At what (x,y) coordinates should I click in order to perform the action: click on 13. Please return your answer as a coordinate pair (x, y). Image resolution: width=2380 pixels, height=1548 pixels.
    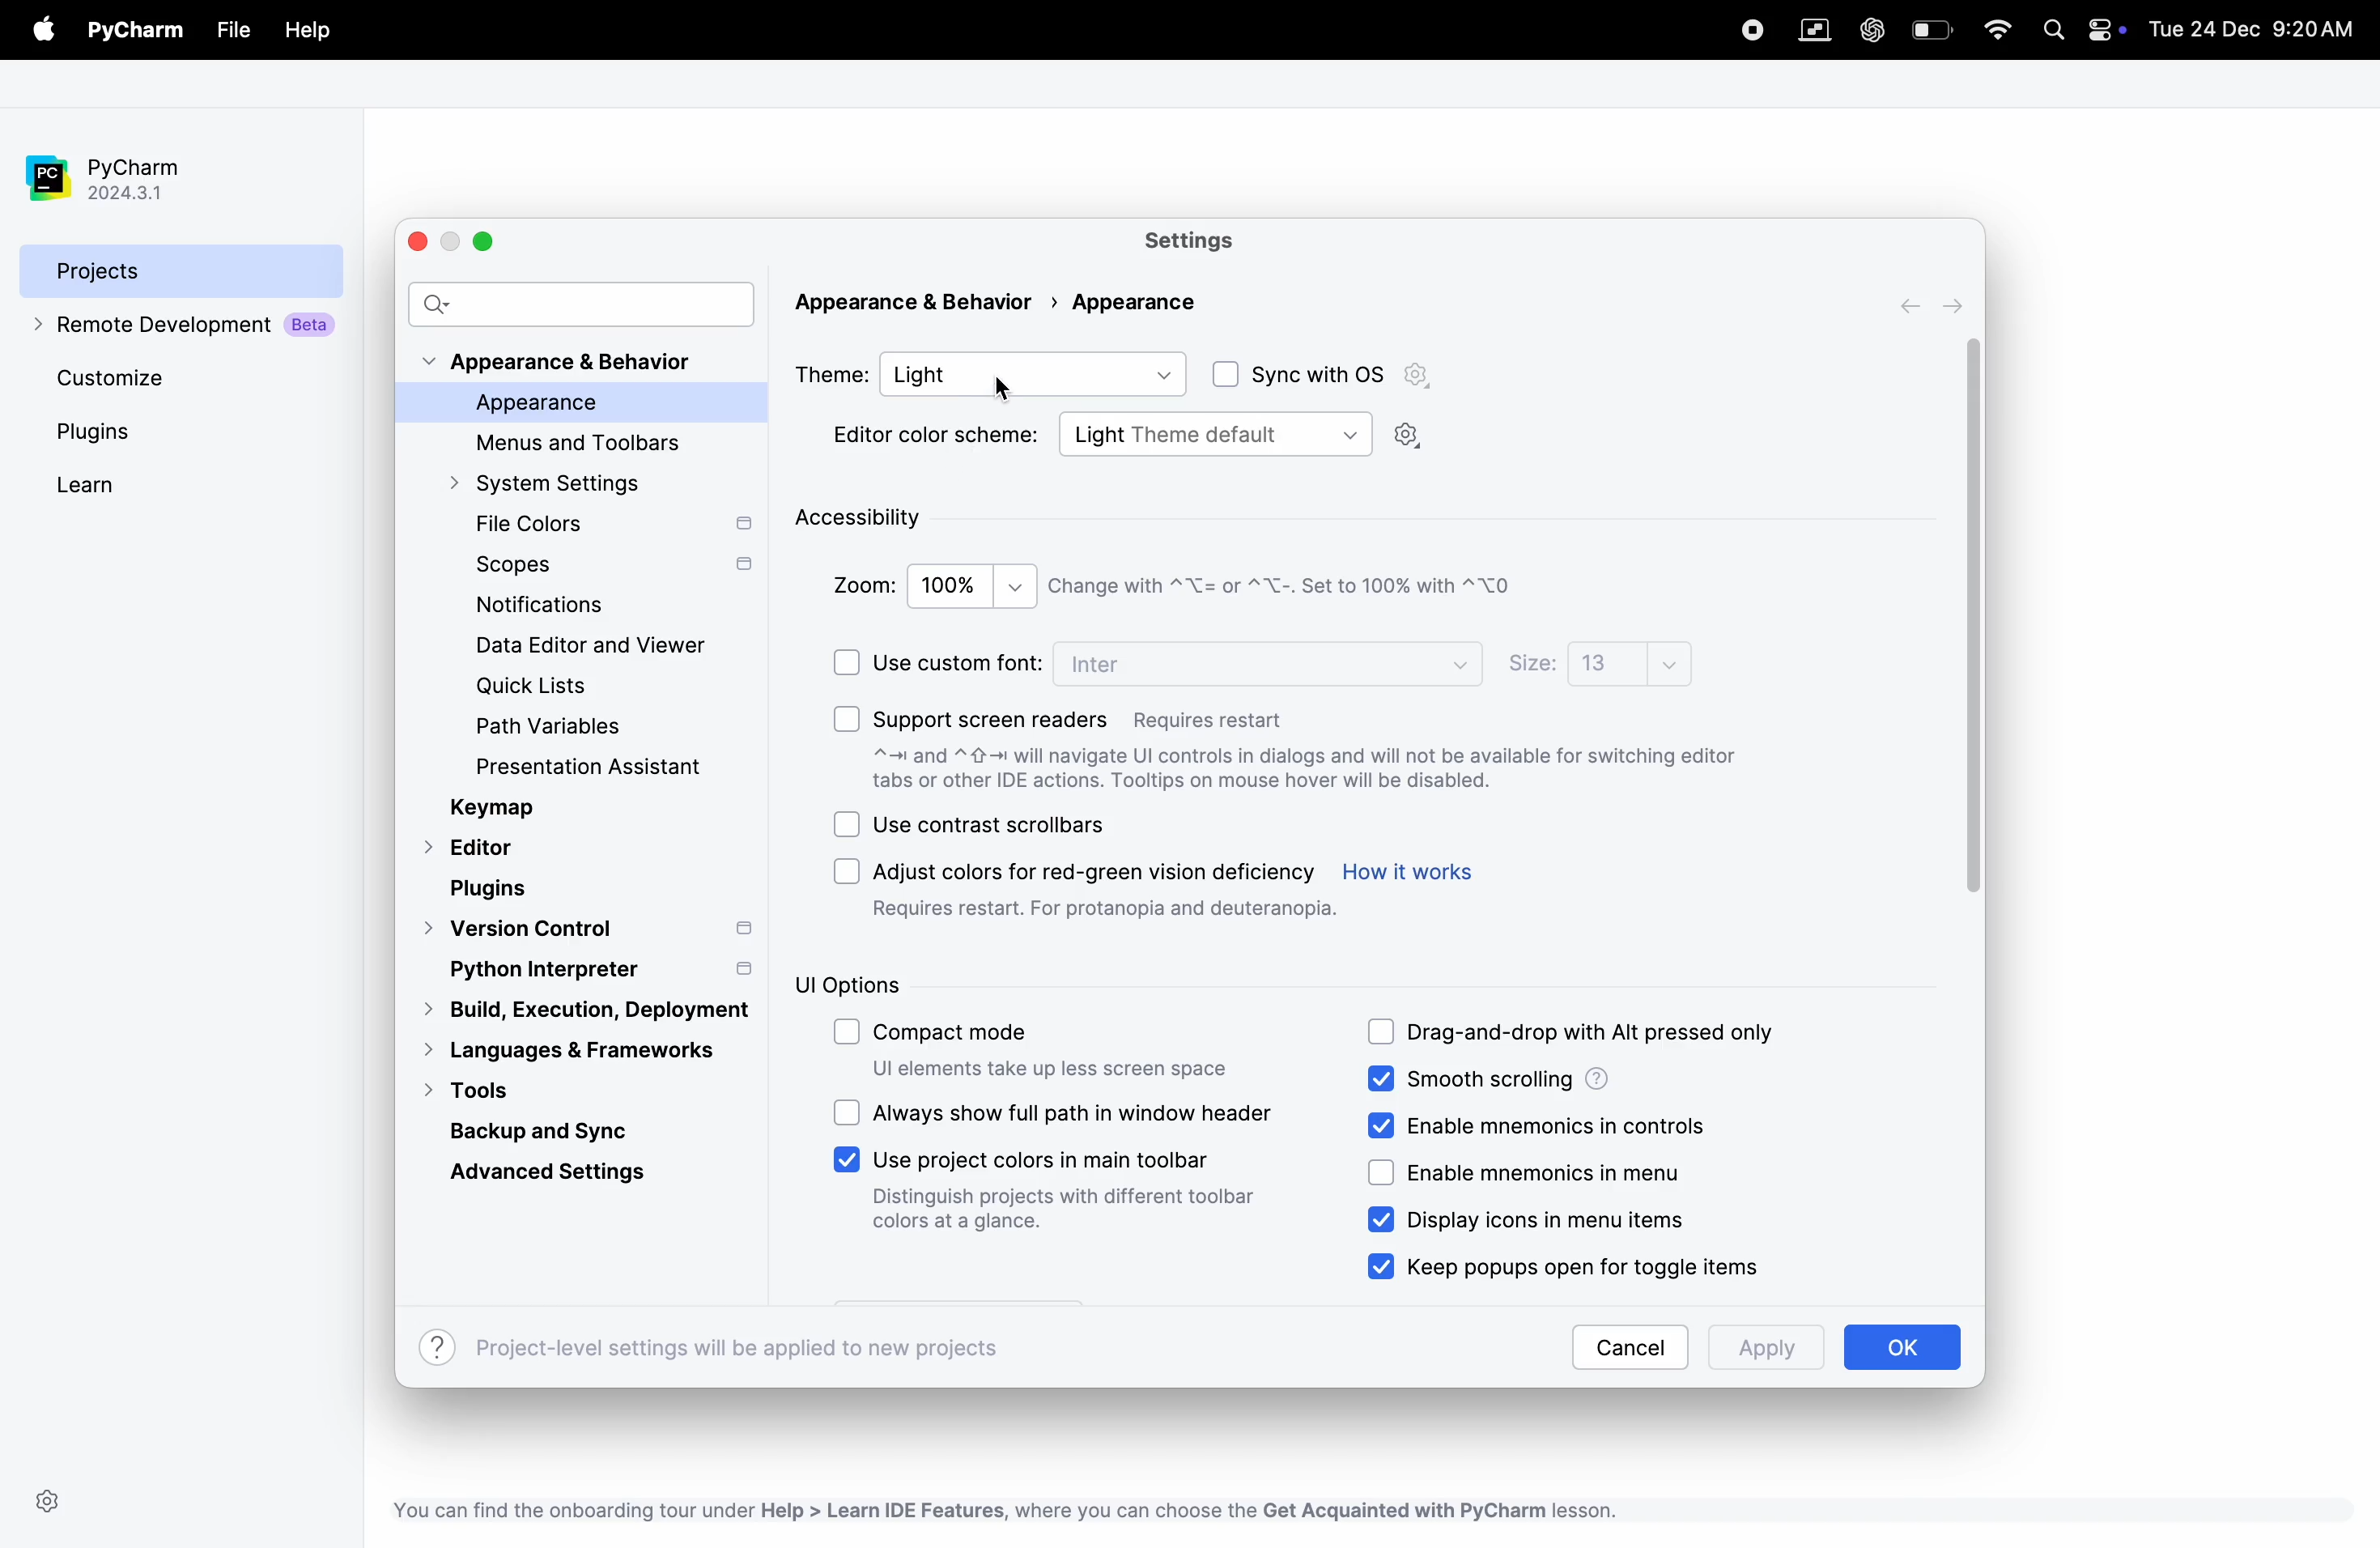
    Looking at the image, I should click on (1629, 661).